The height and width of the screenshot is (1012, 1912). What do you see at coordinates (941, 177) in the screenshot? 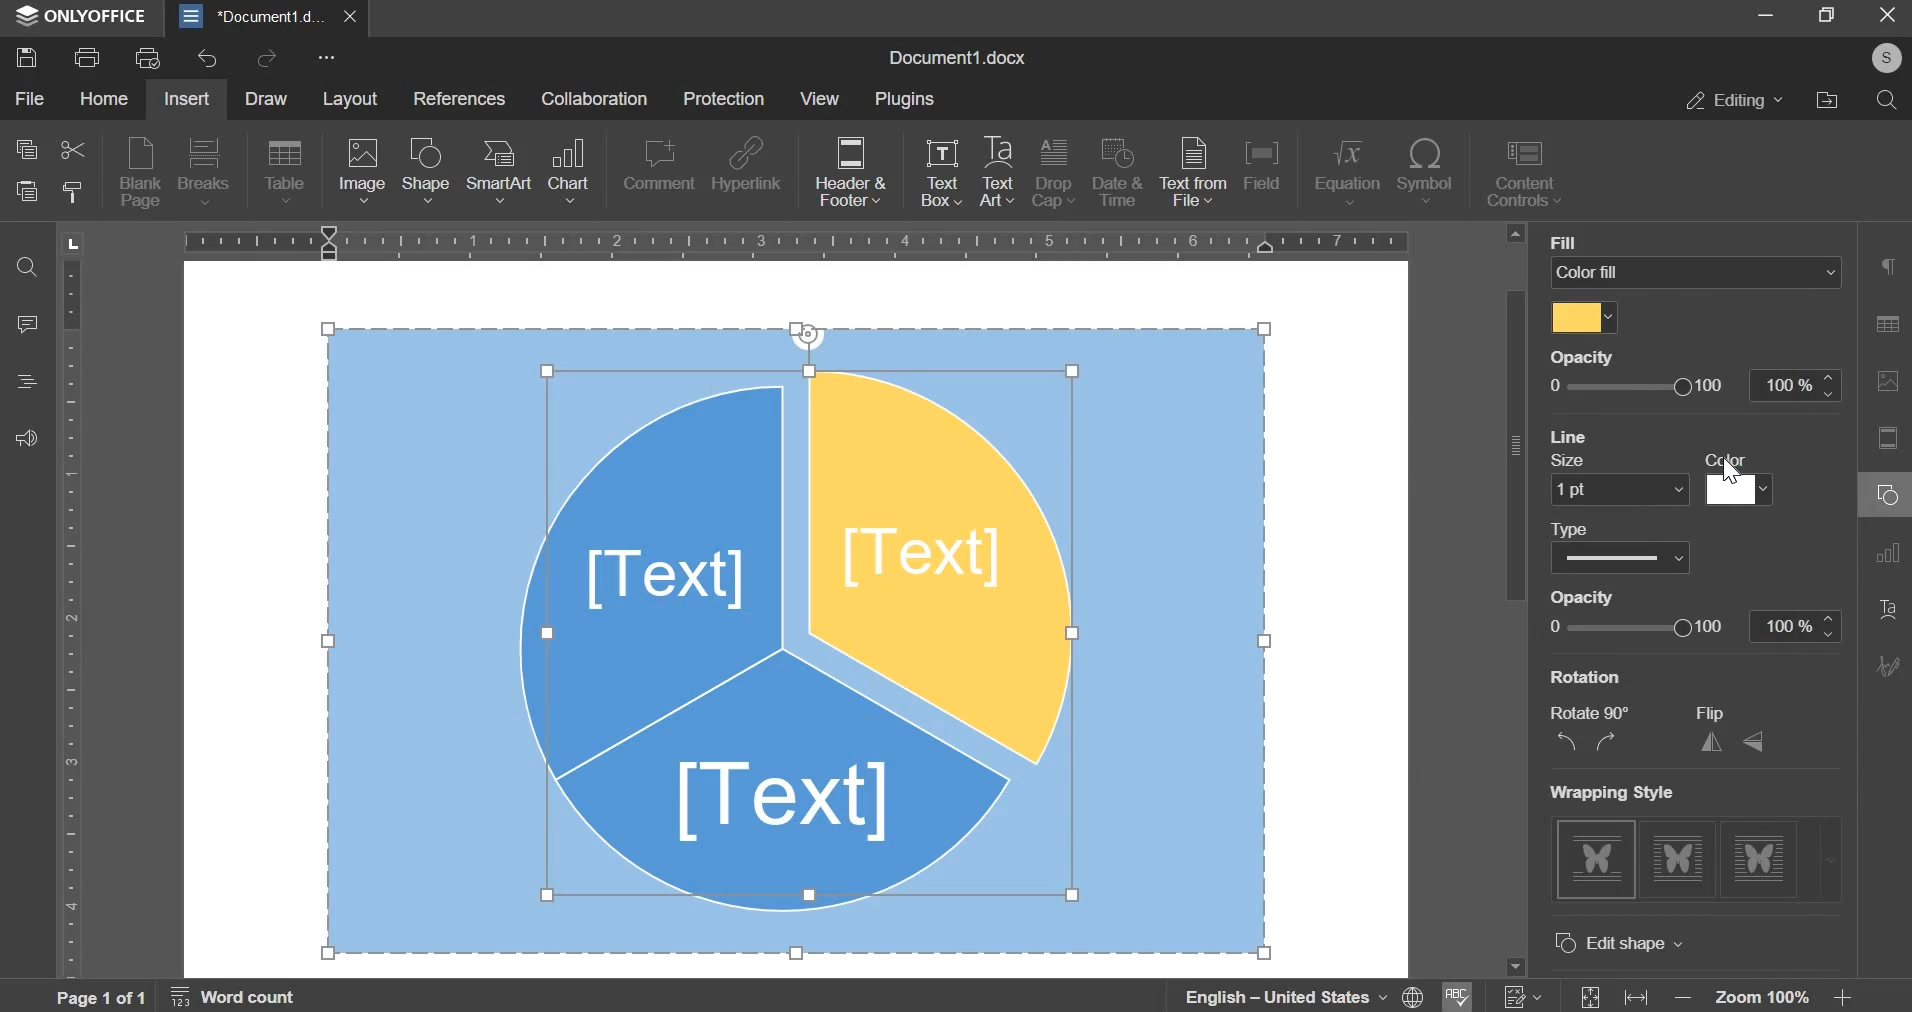
I see `text box` at bounding box center [941, 177].